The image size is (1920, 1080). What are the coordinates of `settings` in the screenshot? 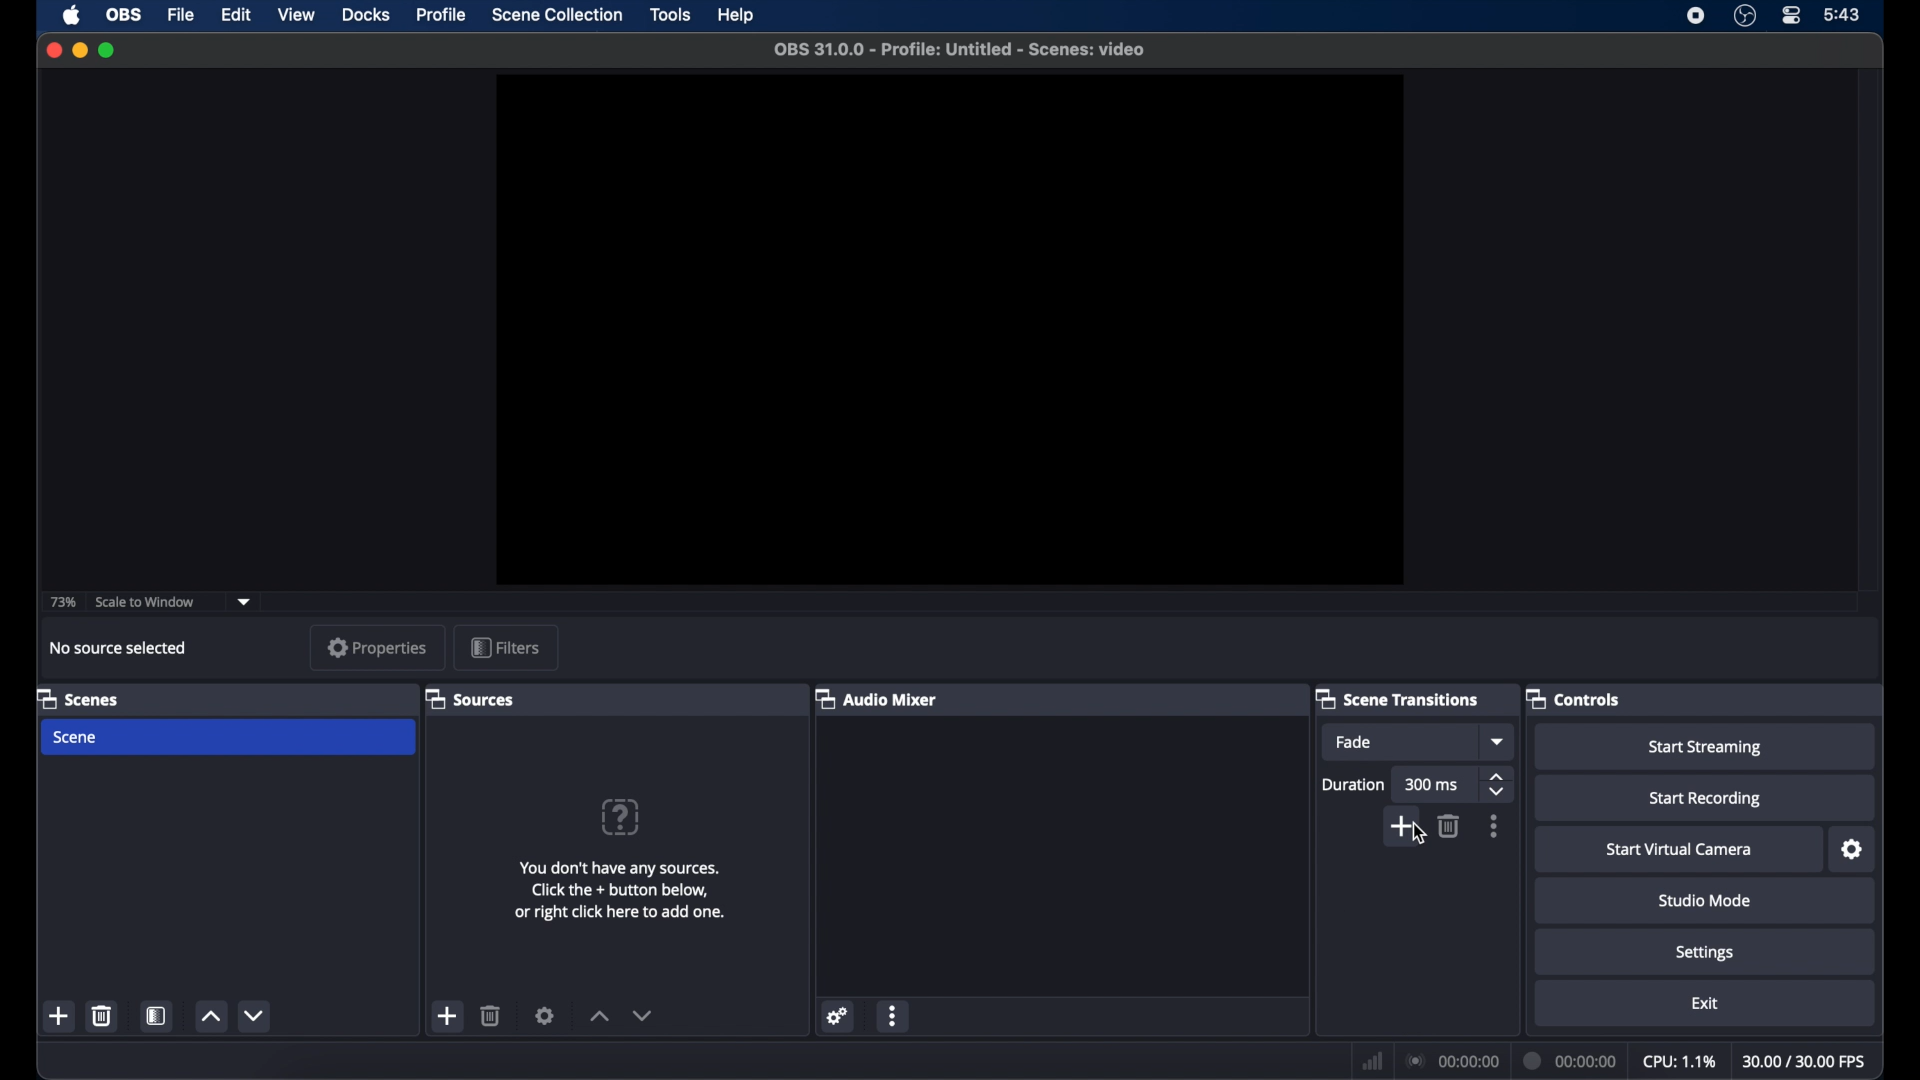 It's located at (838, 1018).